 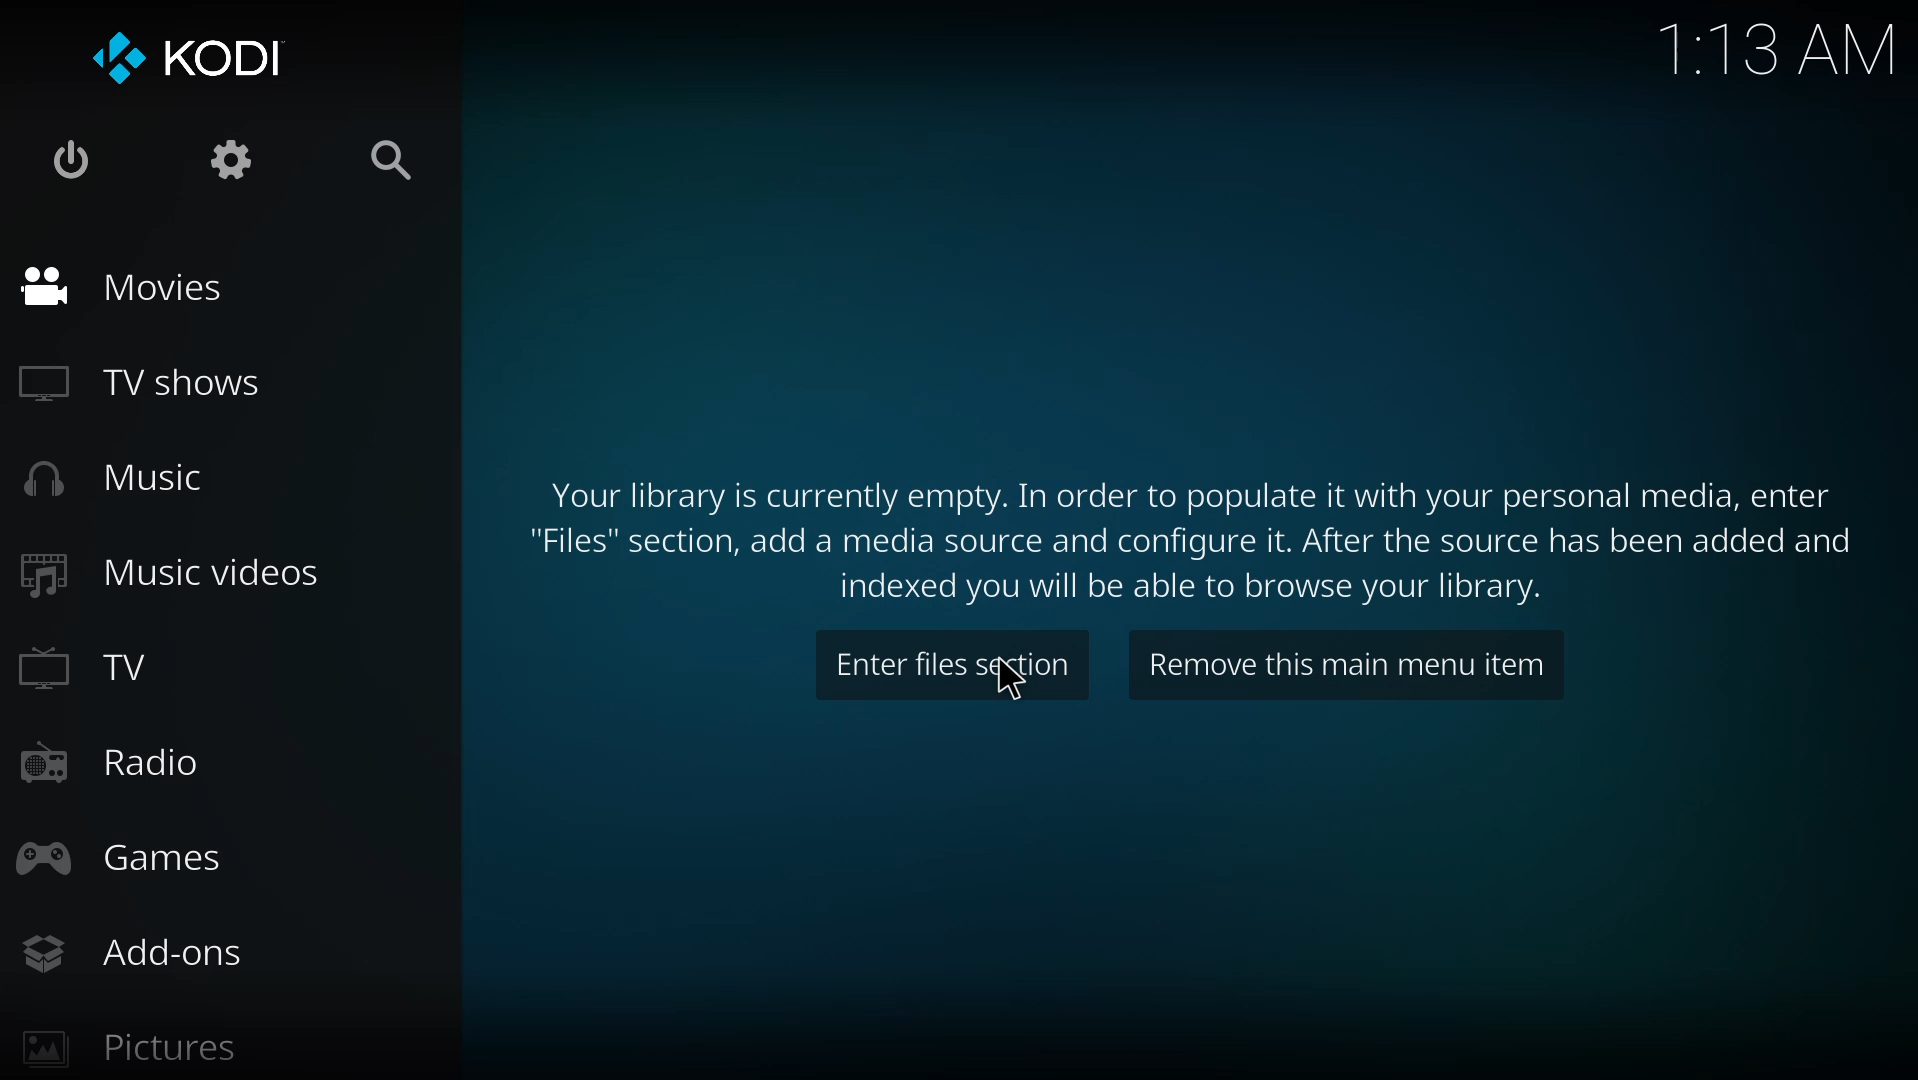 What do you see at coordinates (133, 953) in the screenshot?
I see `add-ons` at bounding box center [133, 953].